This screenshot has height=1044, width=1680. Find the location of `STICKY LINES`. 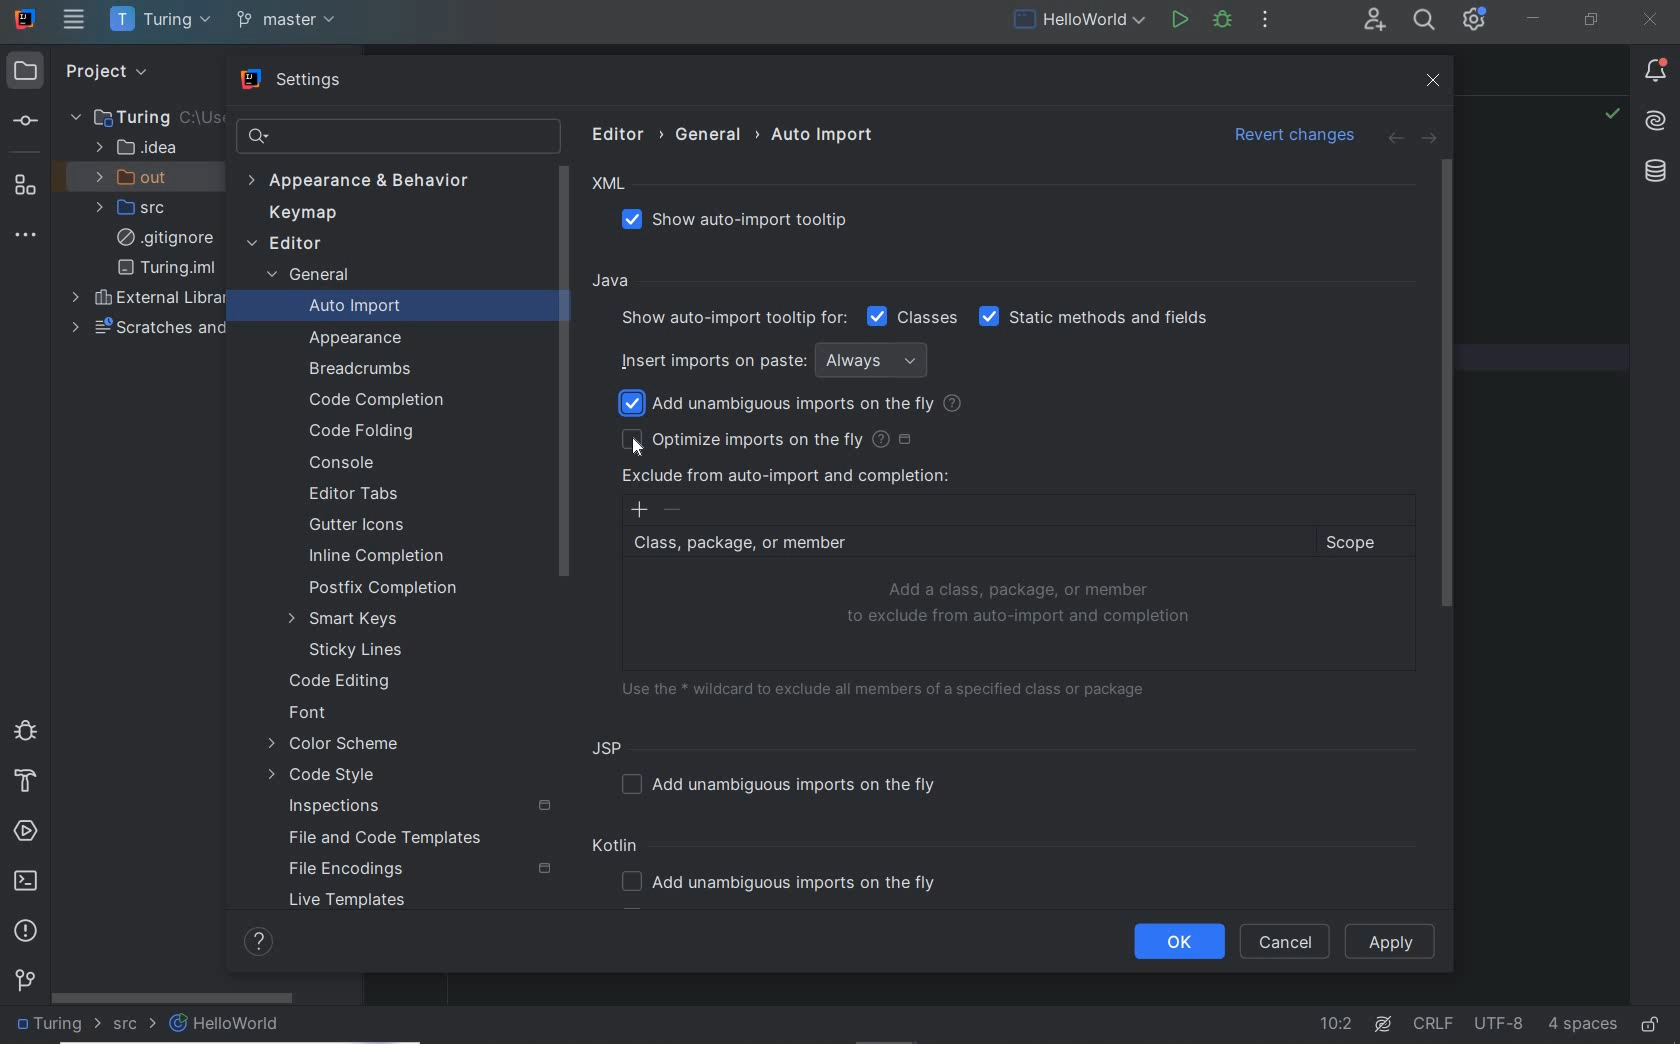

STICKY LINES is located at coordinates (358, 650).